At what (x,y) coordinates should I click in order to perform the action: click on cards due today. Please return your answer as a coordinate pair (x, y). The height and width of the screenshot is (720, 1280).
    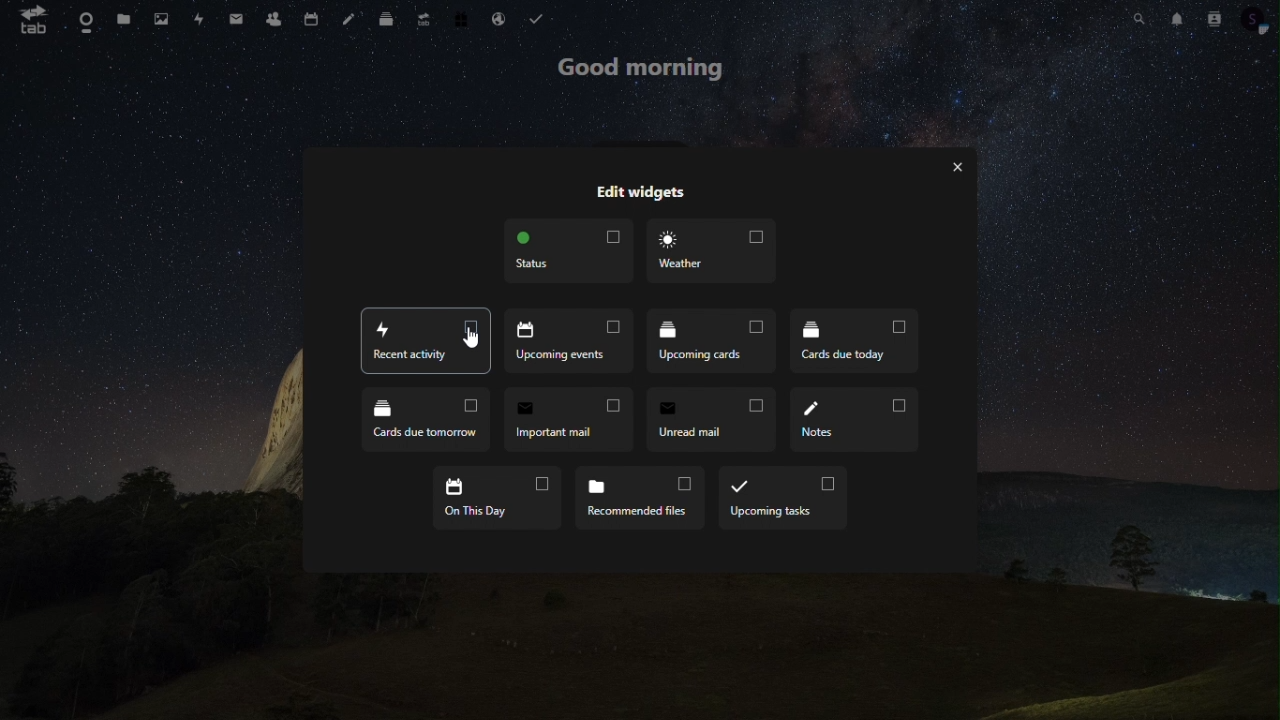
    Looking at the image, I should click on (852, 342).